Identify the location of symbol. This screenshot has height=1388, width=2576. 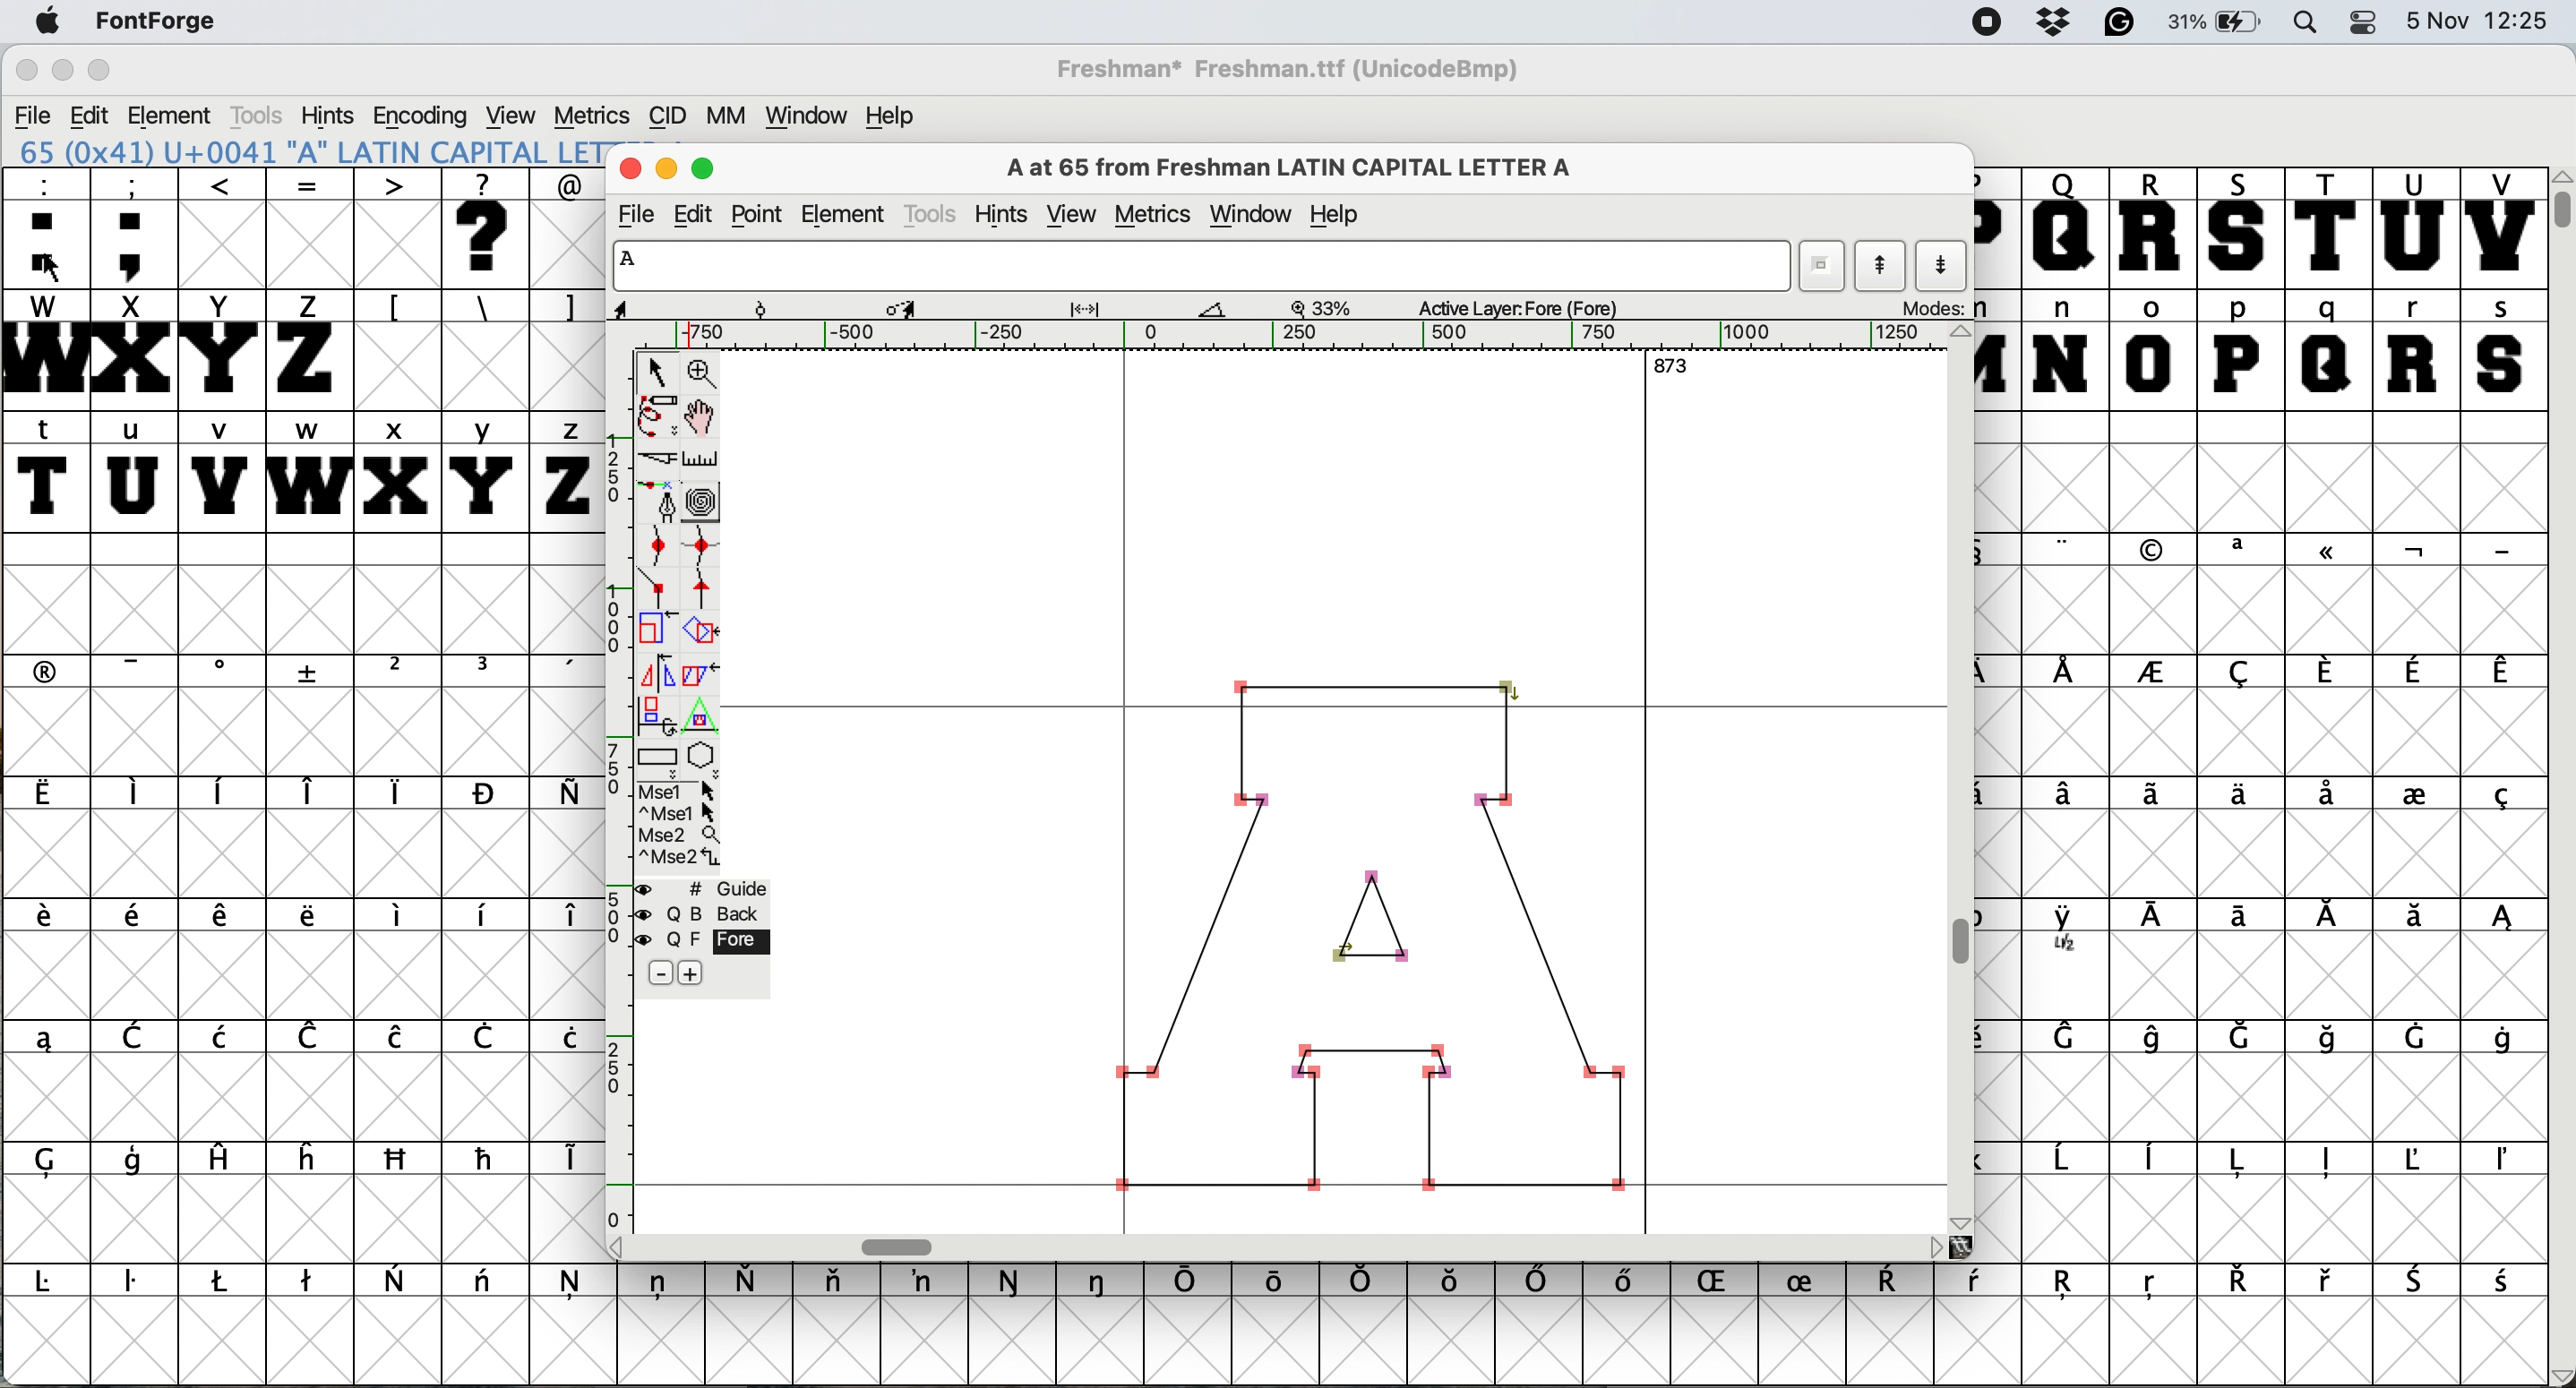
(136, 1286).